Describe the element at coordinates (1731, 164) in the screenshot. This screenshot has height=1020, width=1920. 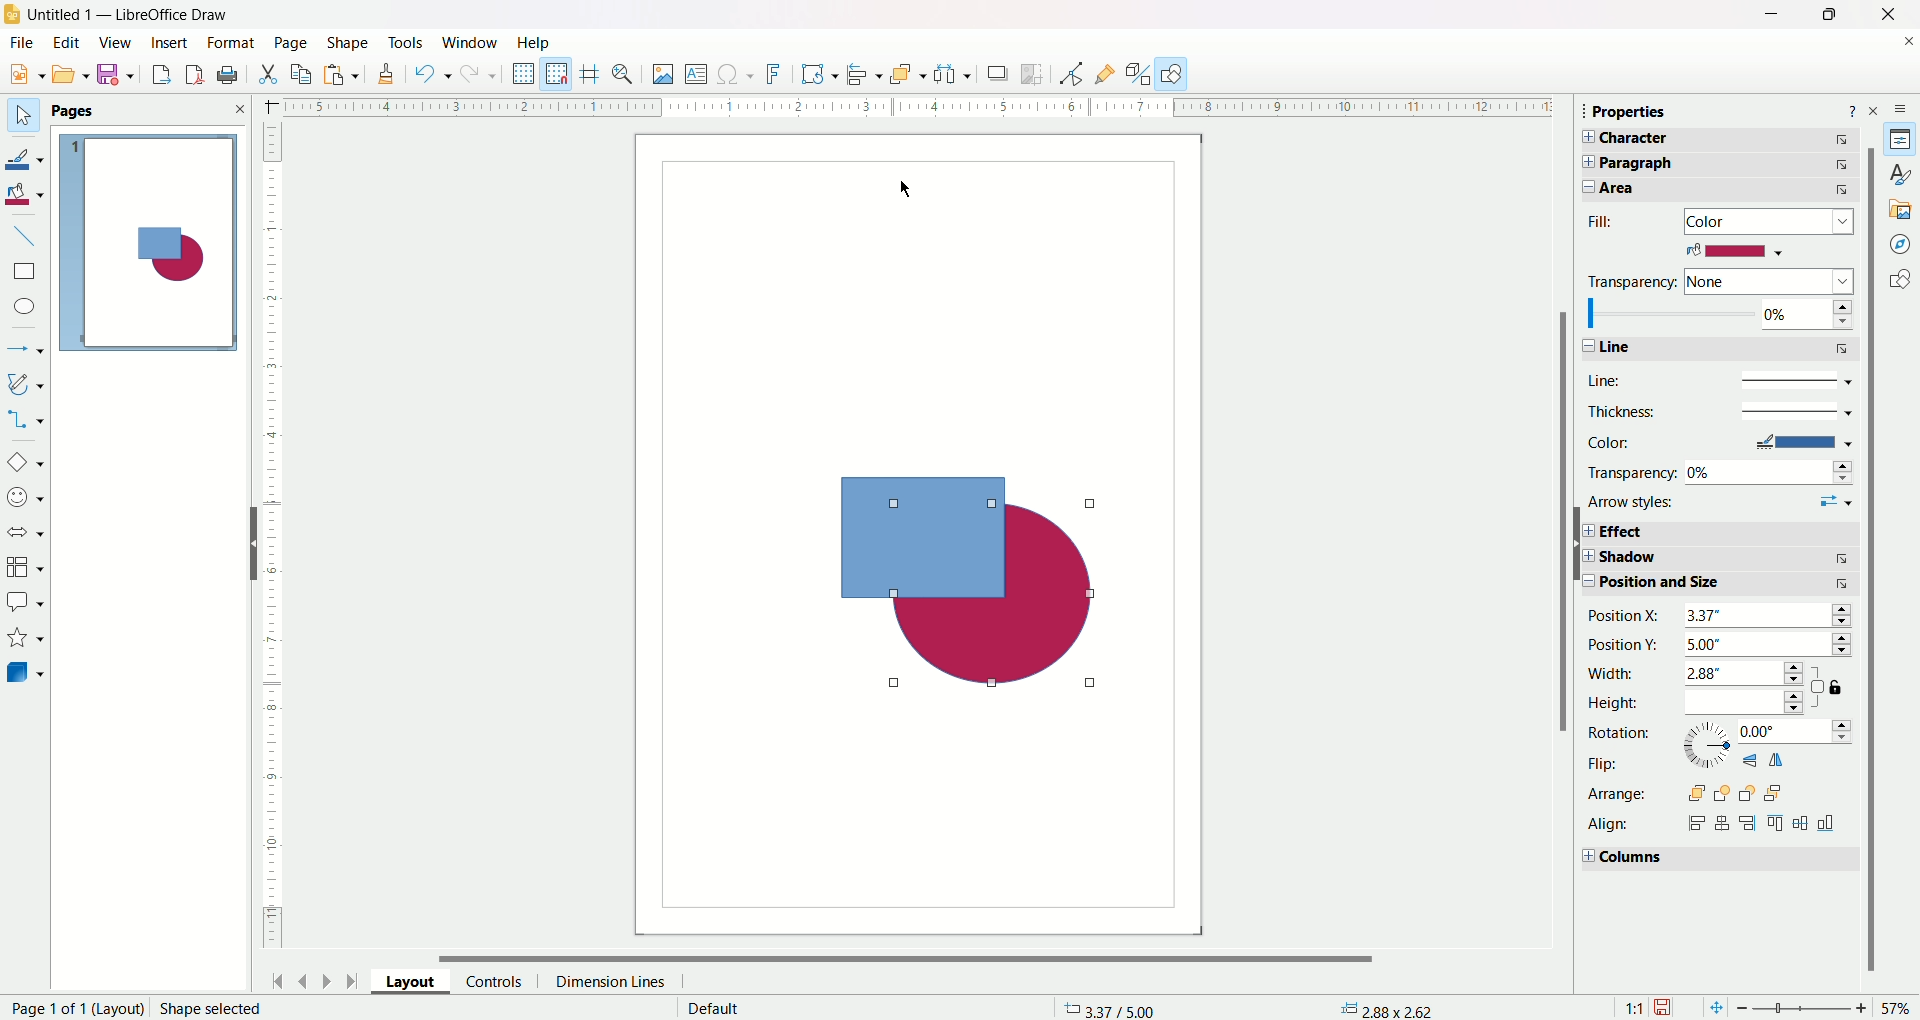
I see `paragraph` at that location.